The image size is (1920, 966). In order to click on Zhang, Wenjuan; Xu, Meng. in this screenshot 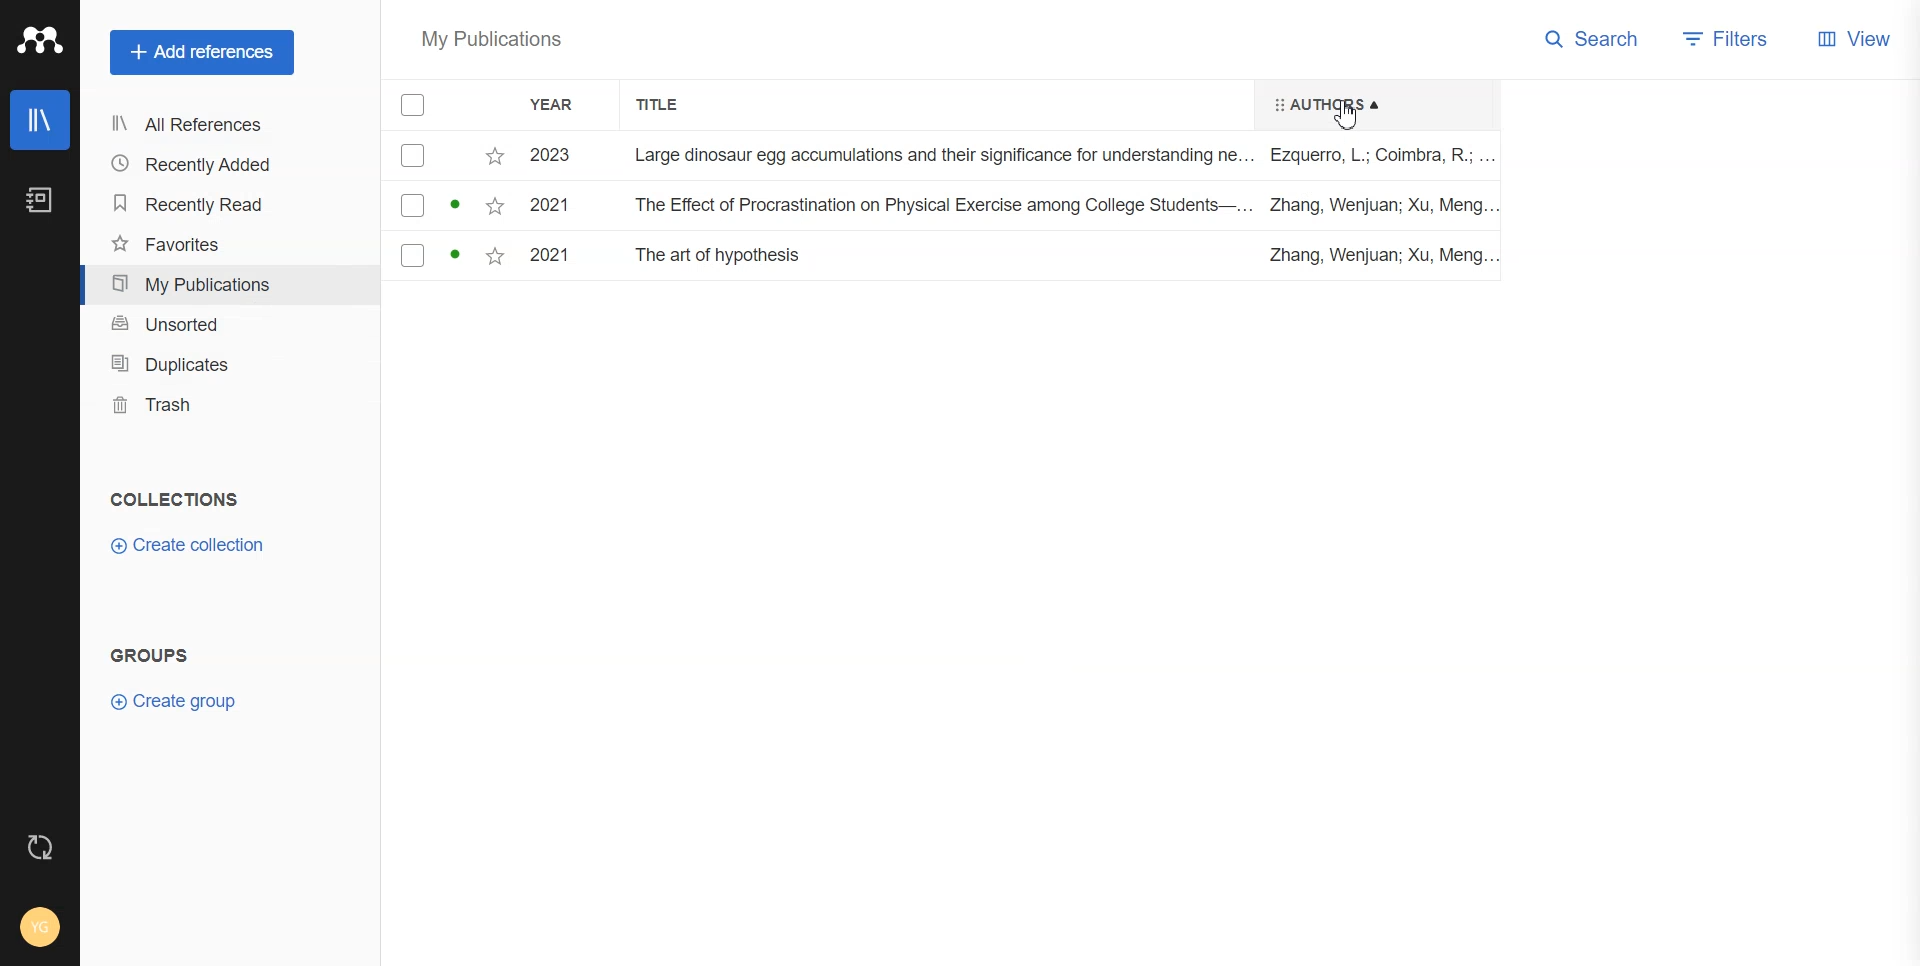, I will do `click(1372, 255)`.